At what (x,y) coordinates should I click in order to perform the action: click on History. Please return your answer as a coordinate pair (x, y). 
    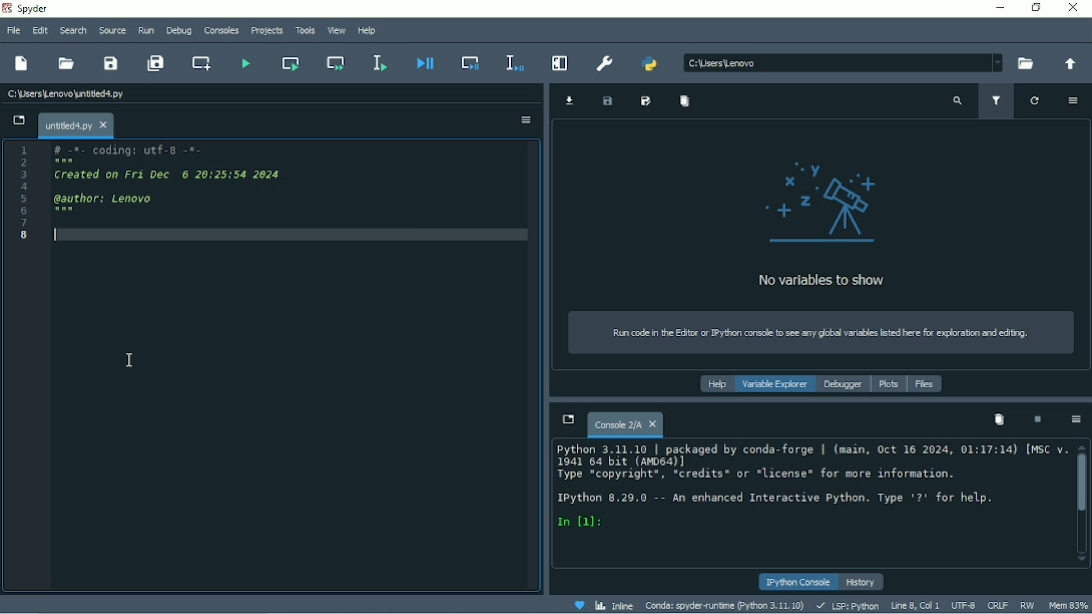
    Looking at the image, I should click on (862, 582).